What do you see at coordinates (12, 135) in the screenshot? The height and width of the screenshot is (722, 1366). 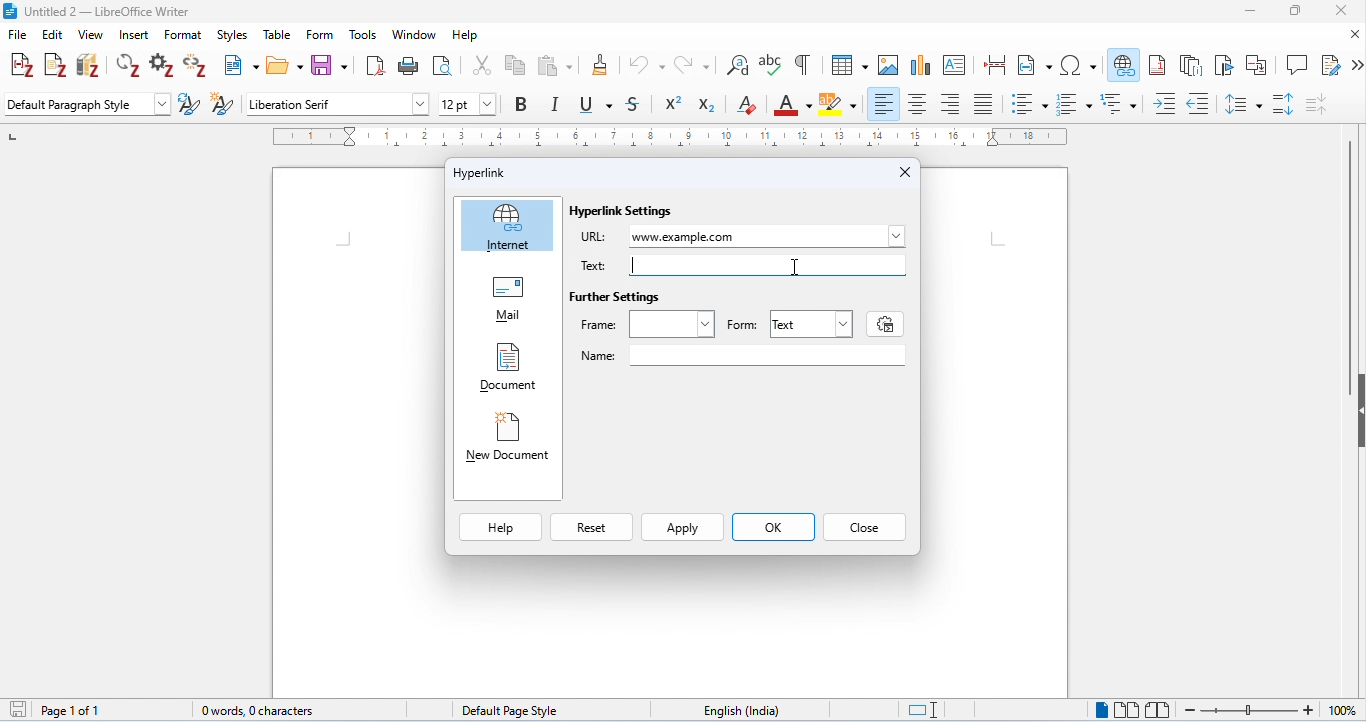 I see `left numbering in ruler` at bounding box center [12, 135].